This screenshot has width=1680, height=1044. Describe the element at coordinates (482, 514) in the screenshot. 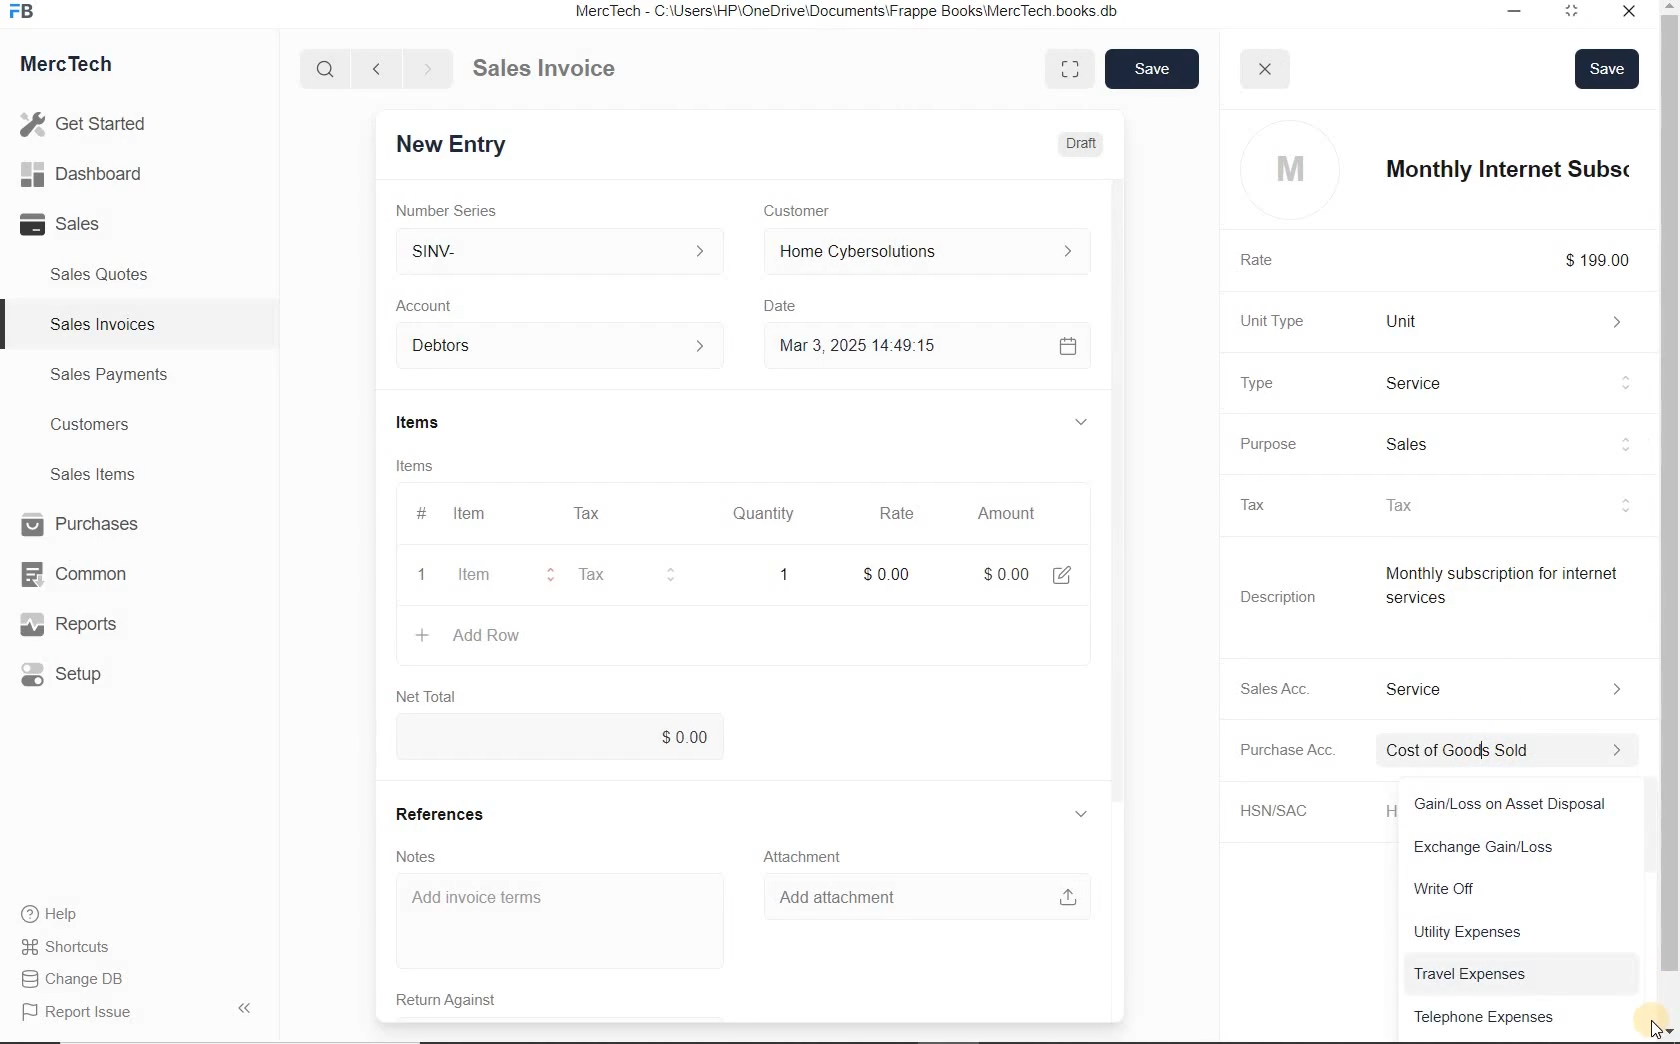

I see `Item` at that location.